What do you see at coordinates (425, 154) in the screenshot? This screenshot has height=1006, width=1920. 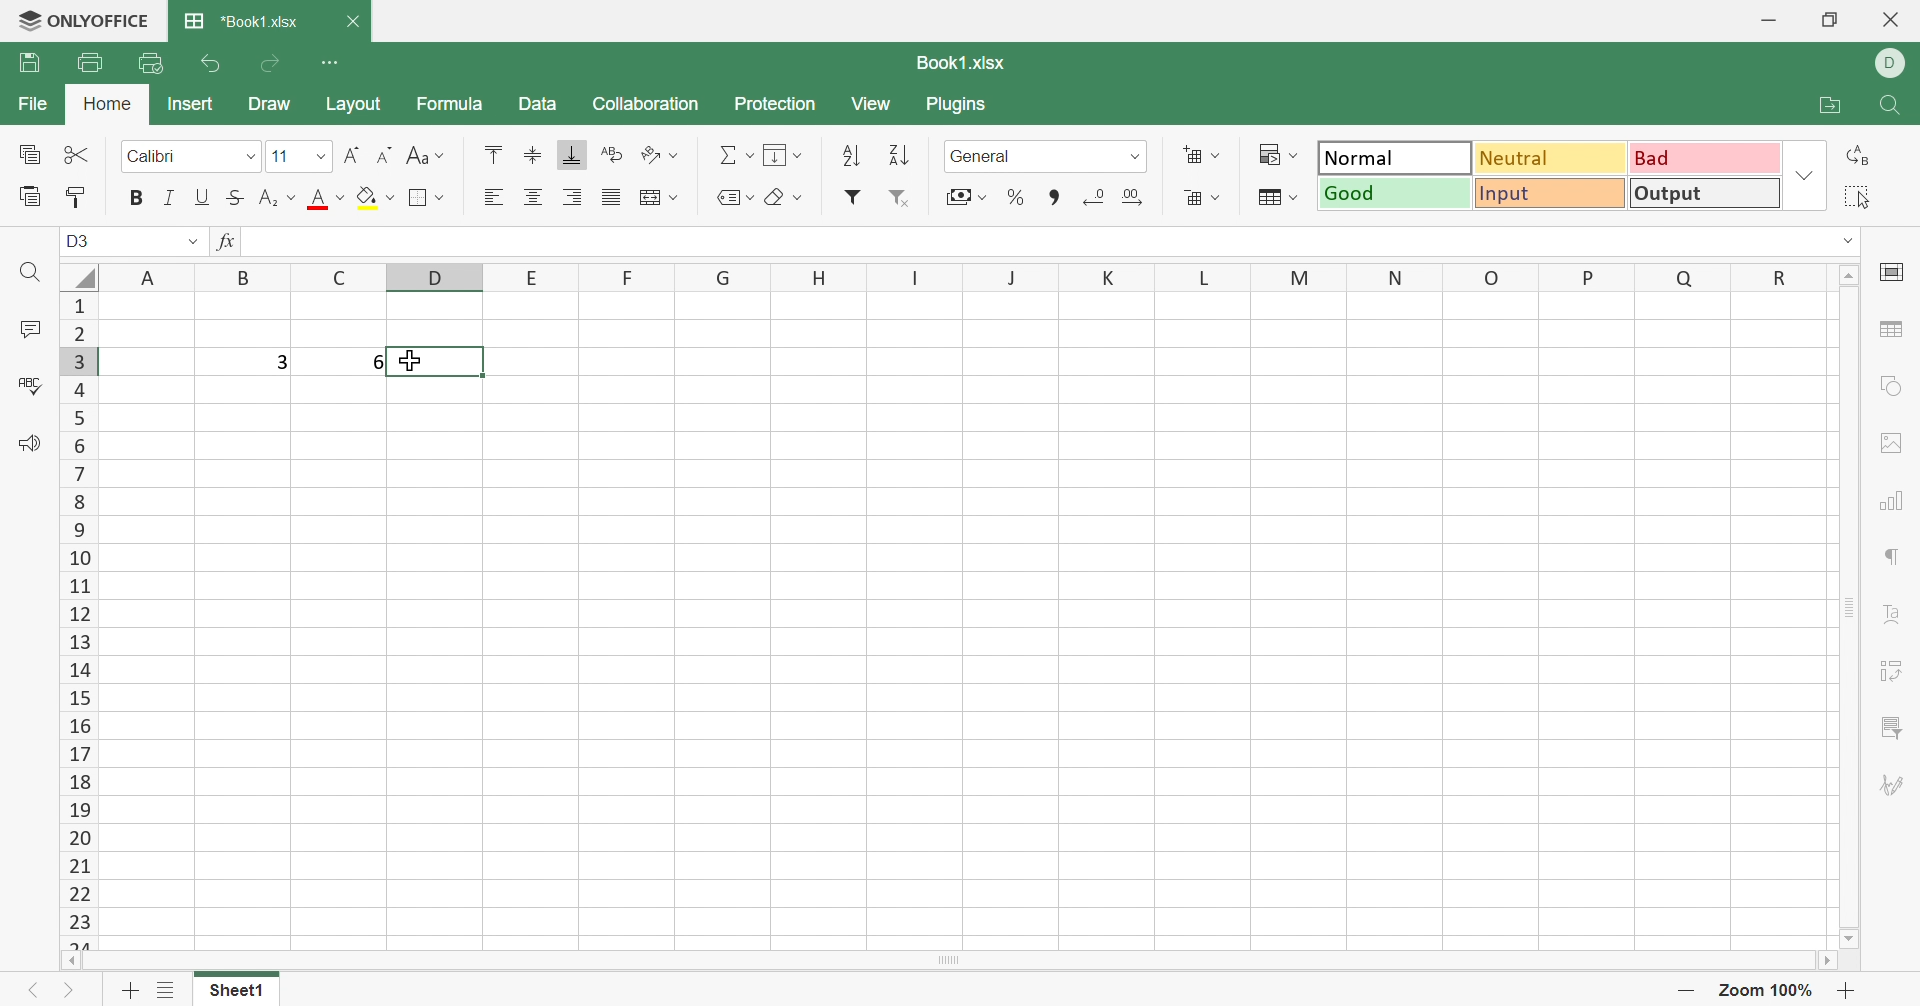 I see `Change case` at bounding box center [425, 154].